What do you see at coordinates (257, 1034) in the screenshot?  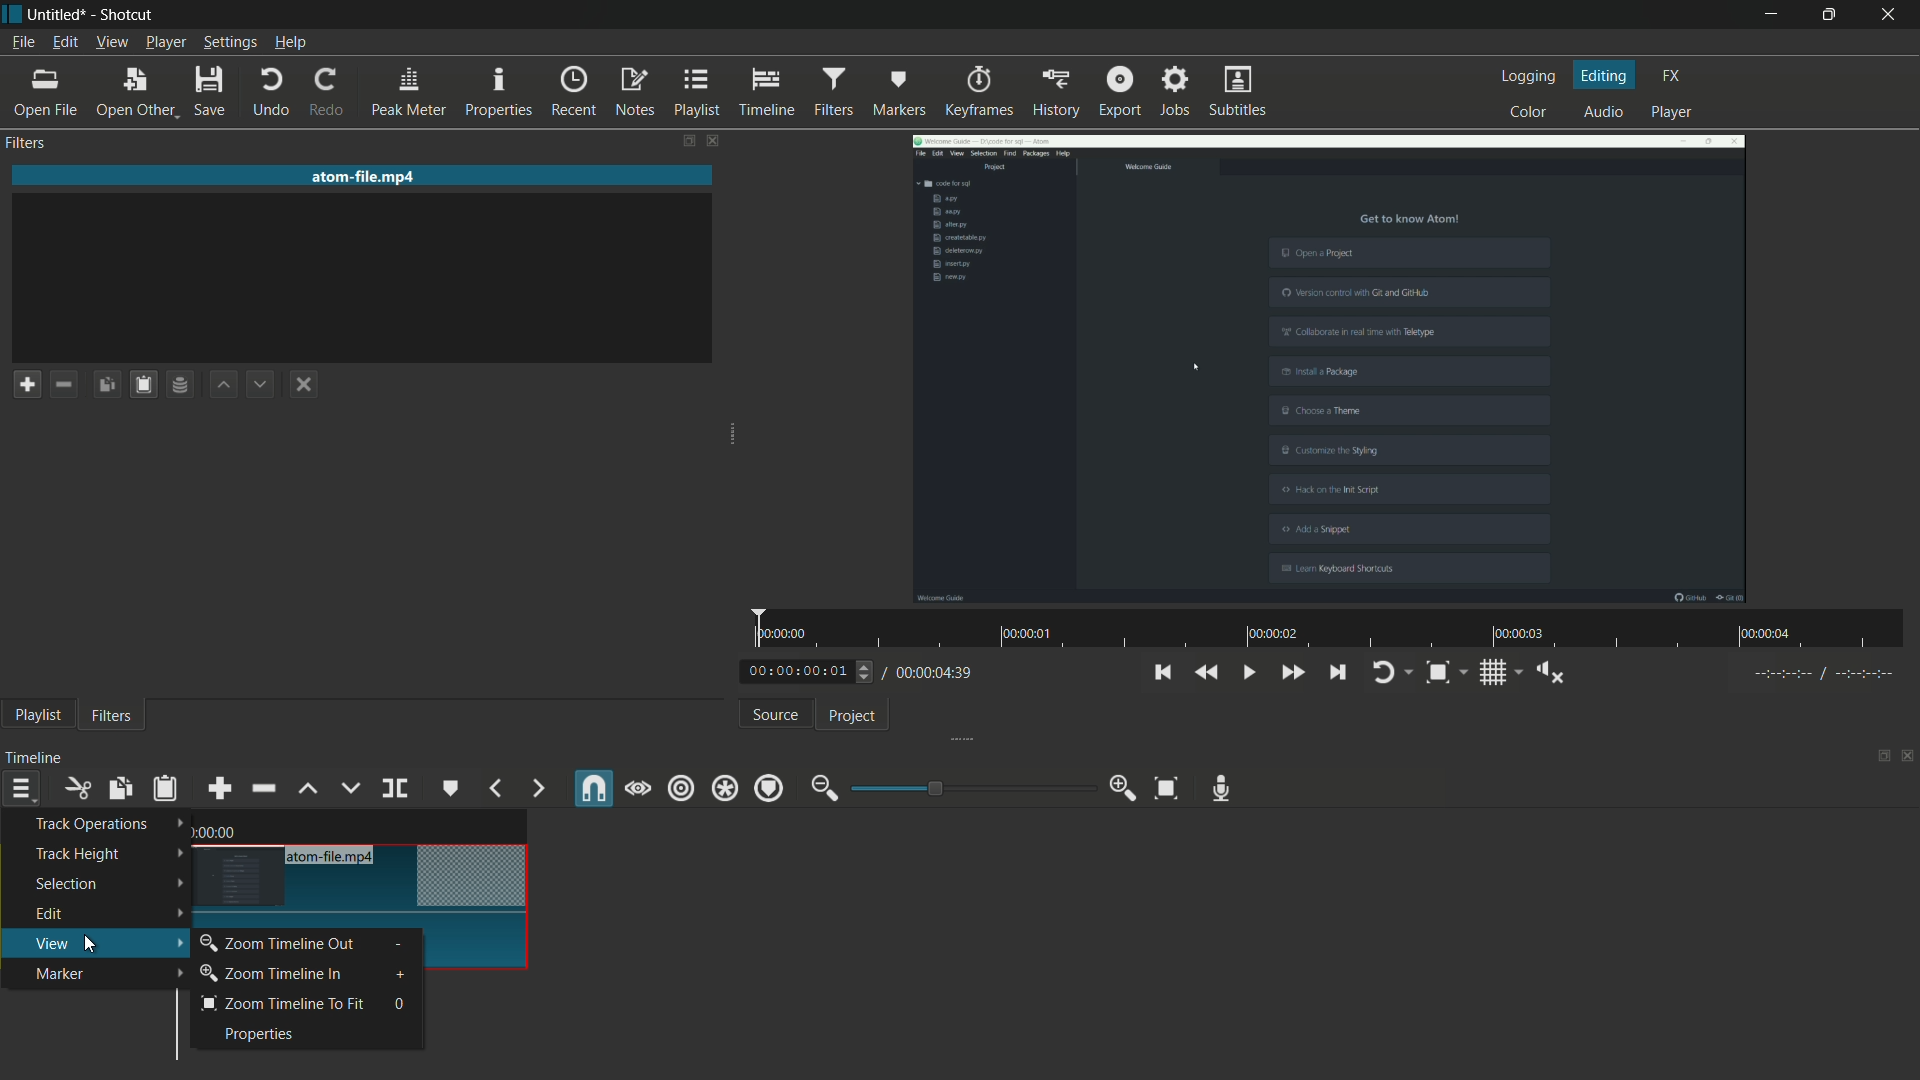 I see `properties` at bounding box center [257, 1034].